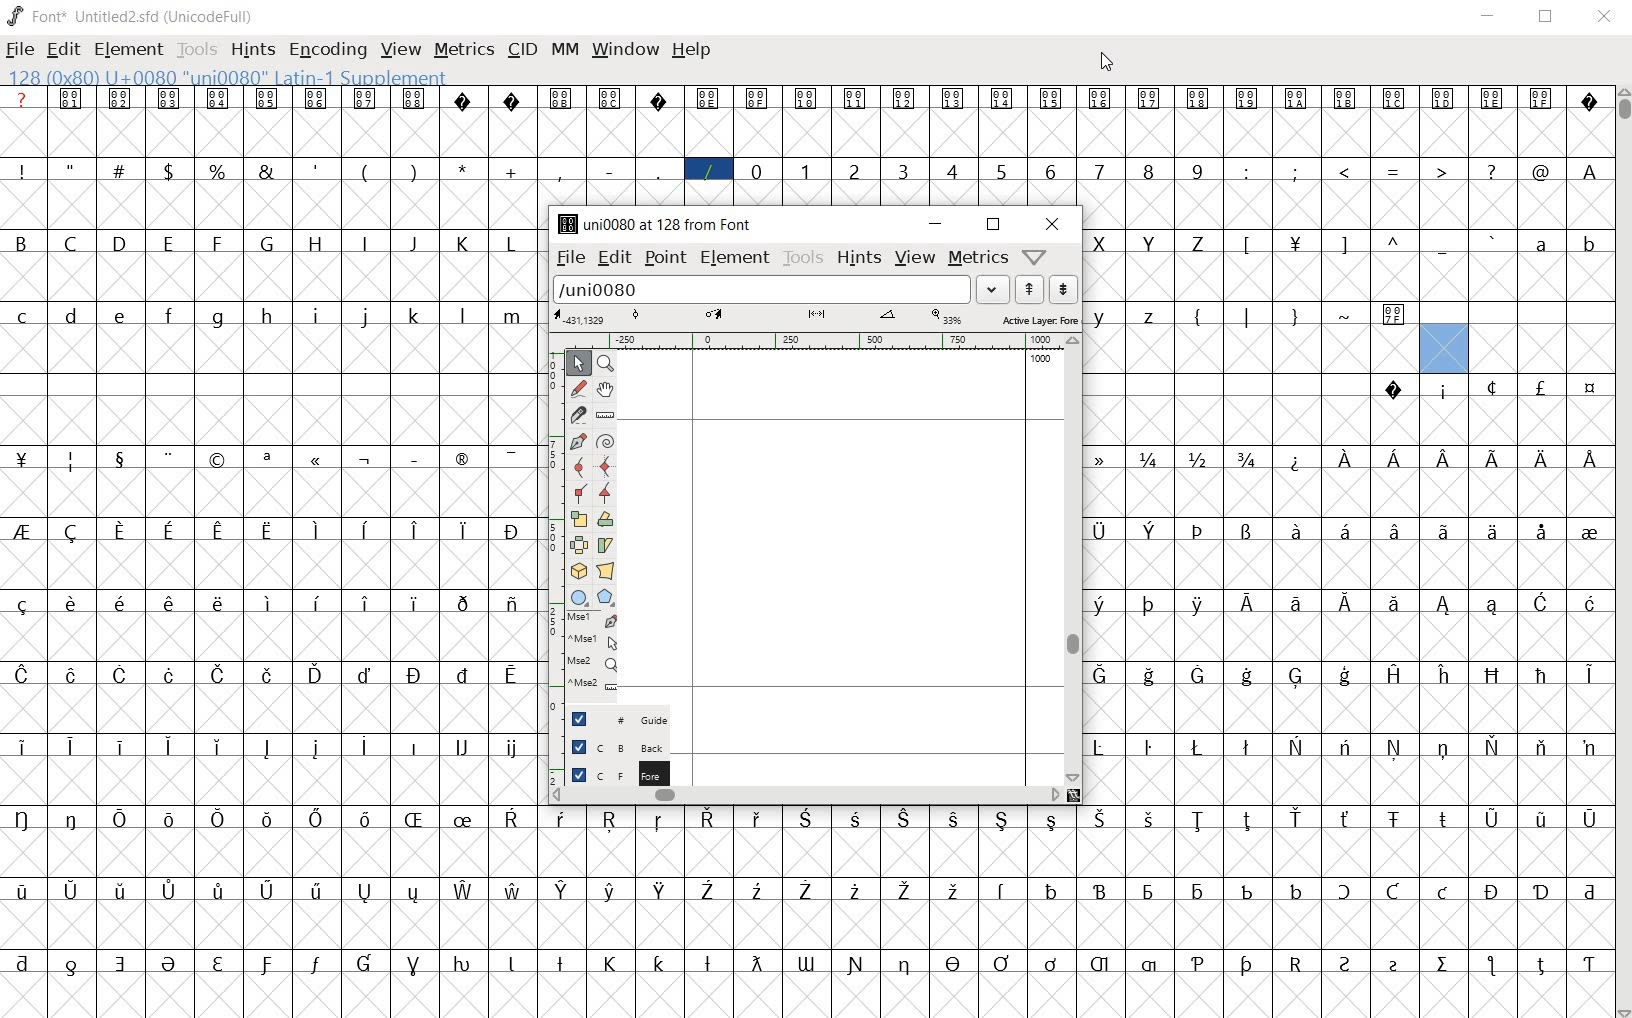 The height and width of the screenshot is (1018, 1632). What do you see at coordinates (1589, 749) in the screenshot?
I see `glyph` at bounding box center [1589, 749].